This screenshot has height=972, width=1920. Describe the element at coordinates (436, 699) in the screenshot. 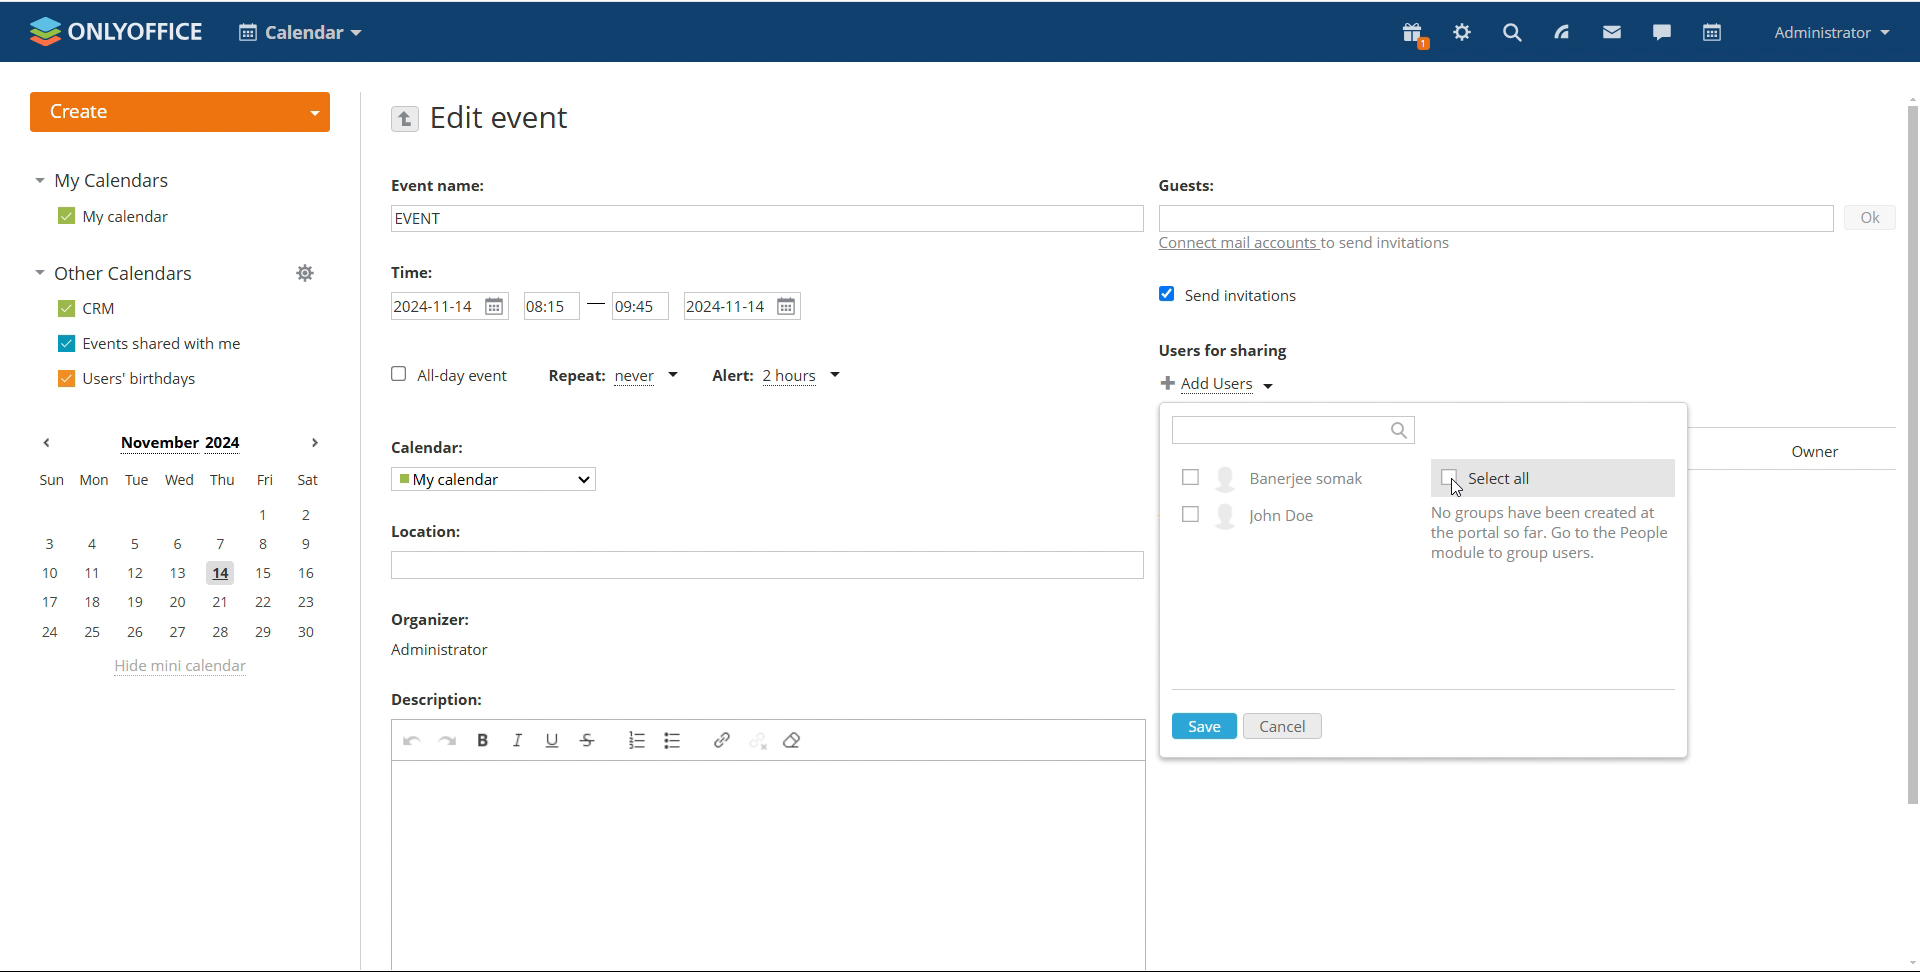

I see `Description` at that location.